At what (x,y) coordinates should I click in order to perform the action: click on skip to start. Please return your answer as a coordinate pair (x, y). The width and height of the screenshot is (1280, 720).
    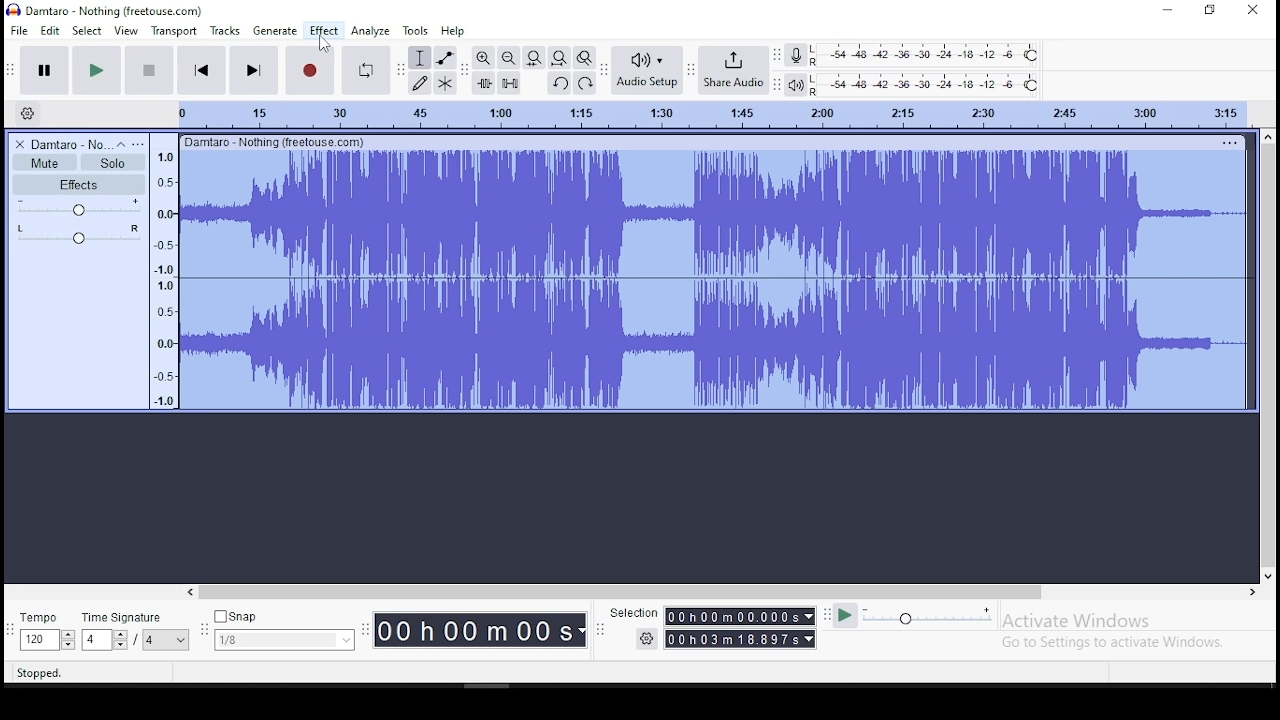
    Looking at the image, I should click on (202, 70).